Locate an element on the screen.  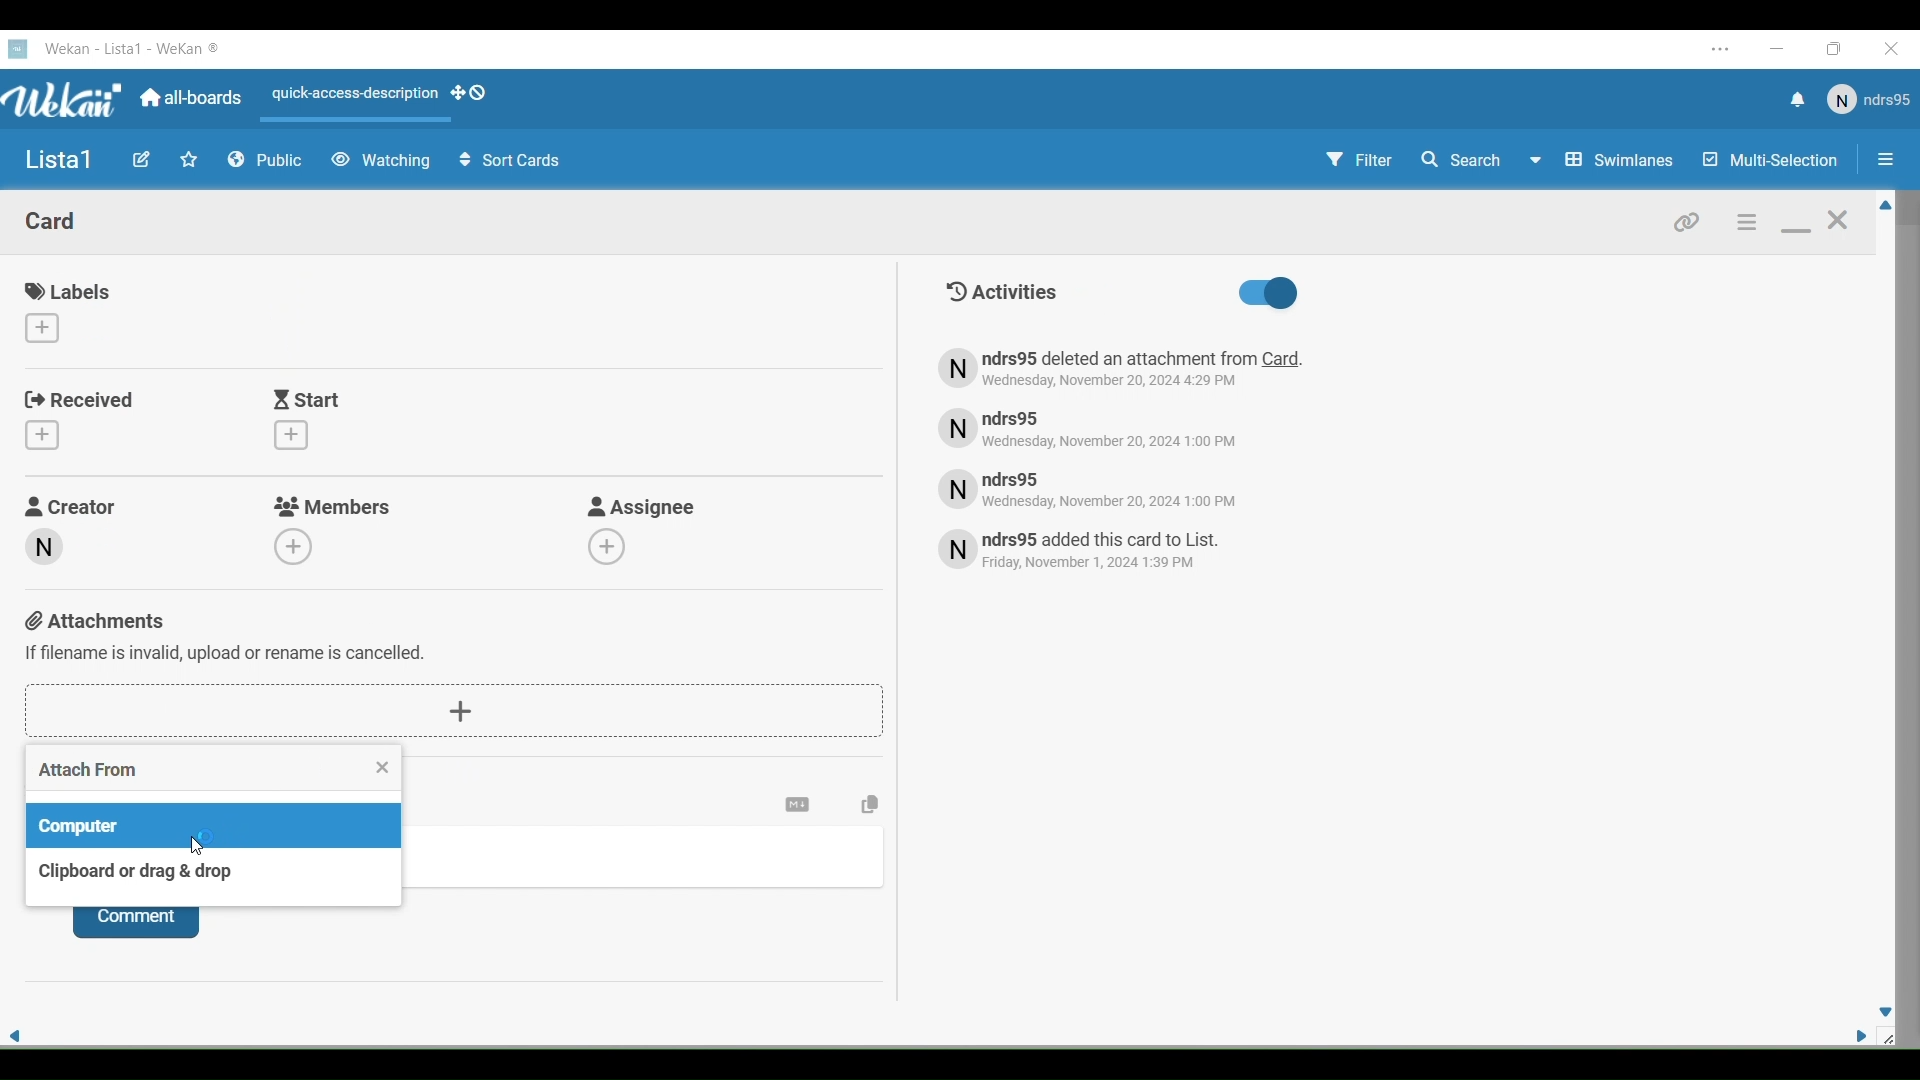
Received is located at coordinates (81, 400).